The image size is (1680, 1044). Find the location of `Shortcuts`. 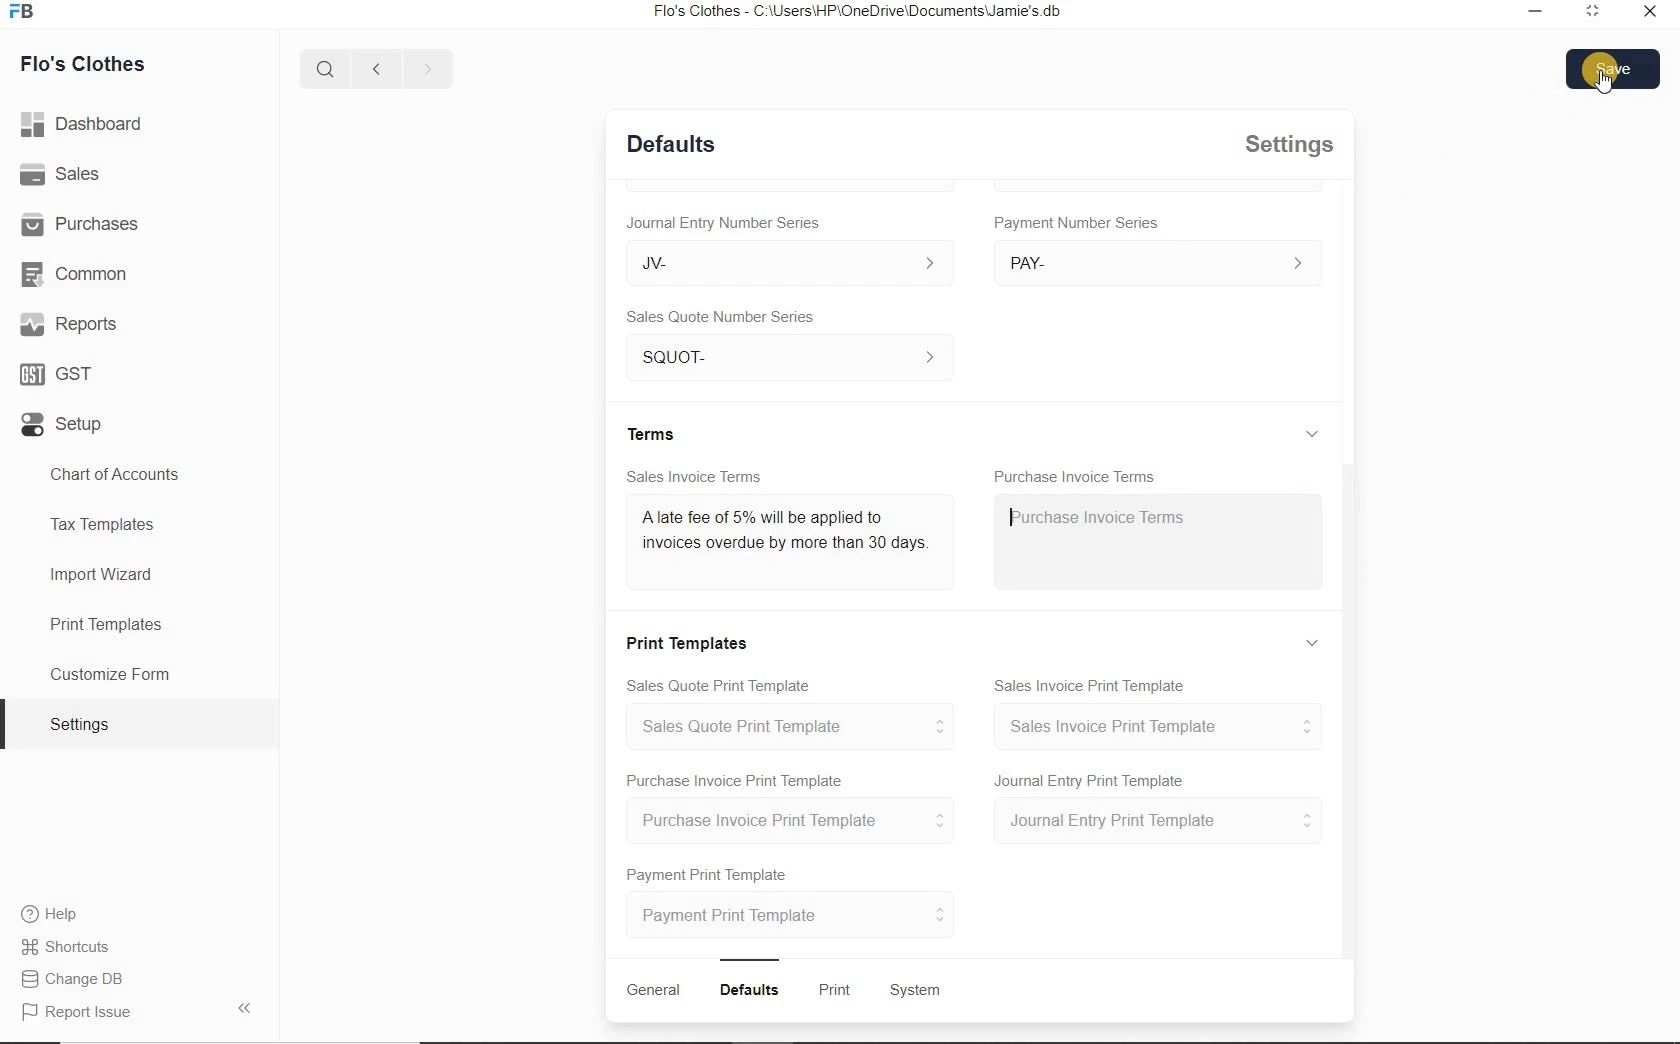

Shortcuts is located at coordinates (66, 948).